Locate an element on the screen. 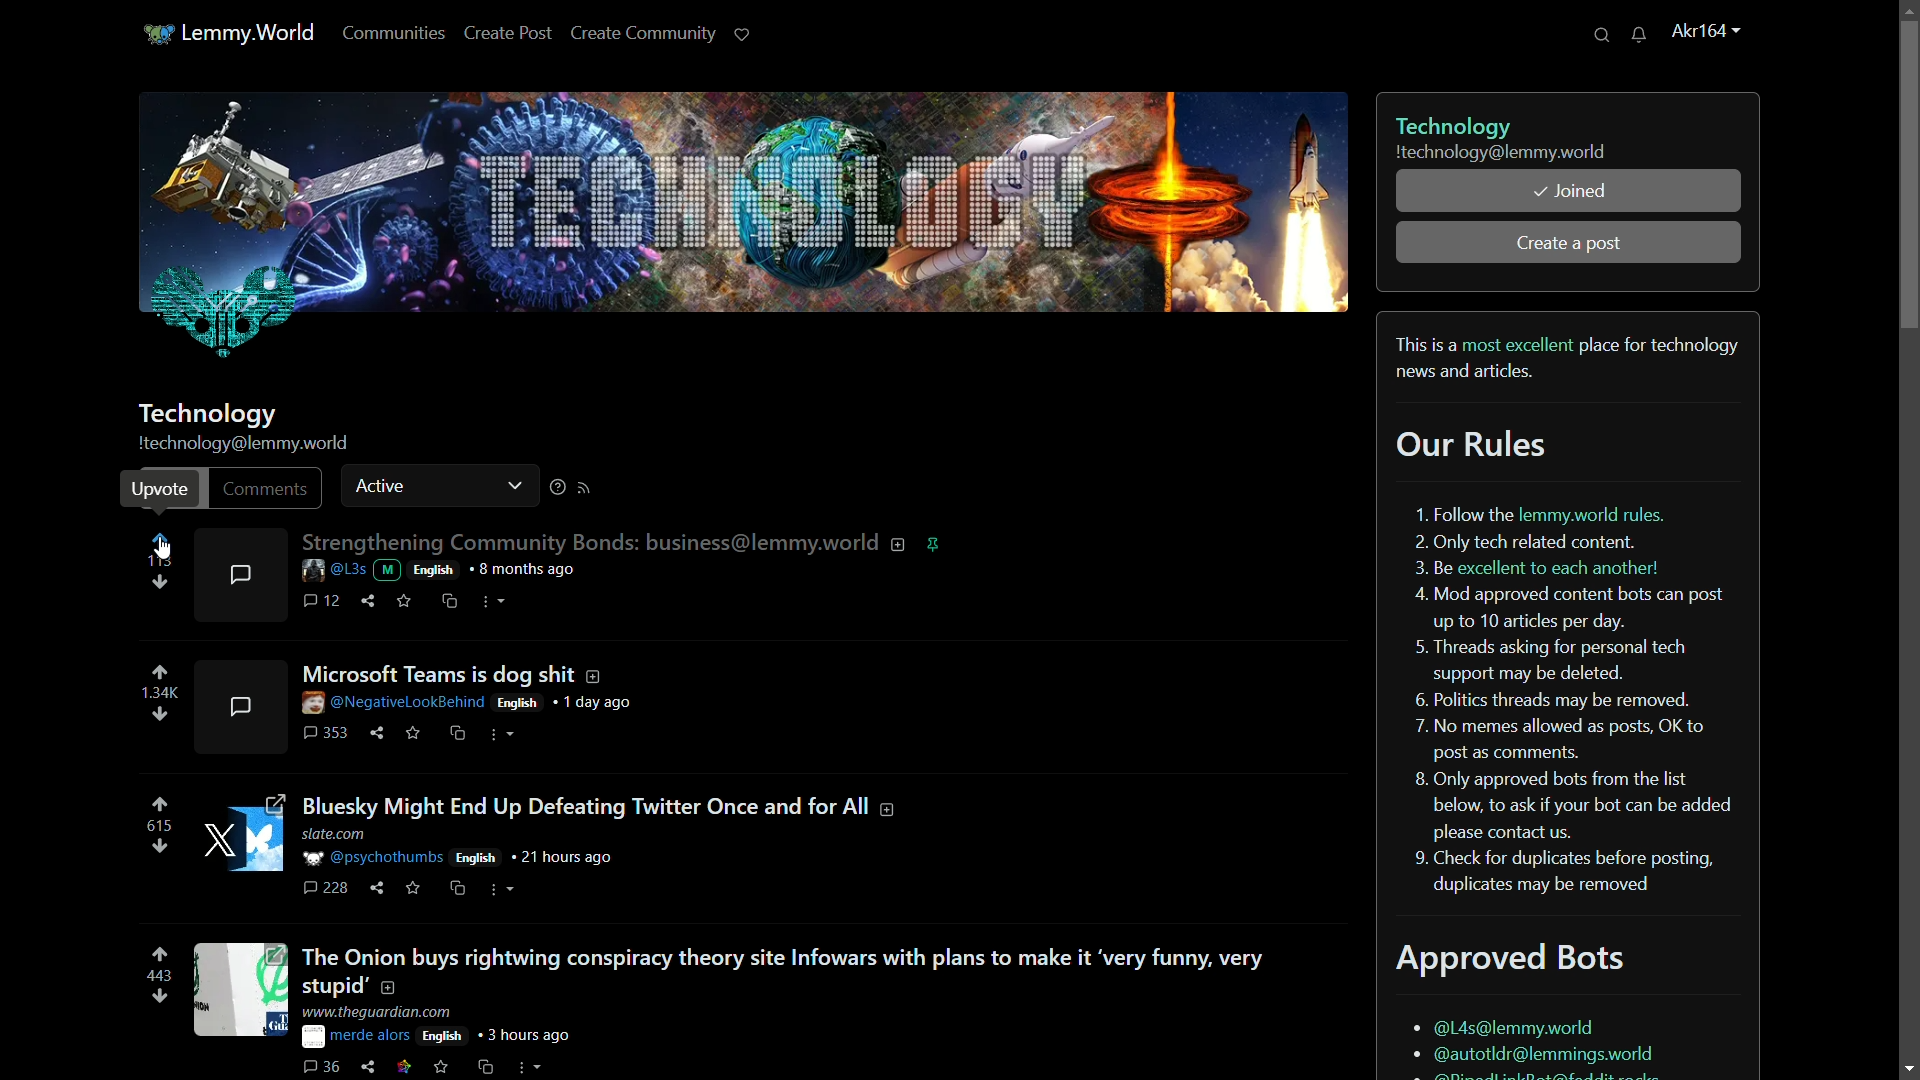  downvote is located at coordinates (159, 996).